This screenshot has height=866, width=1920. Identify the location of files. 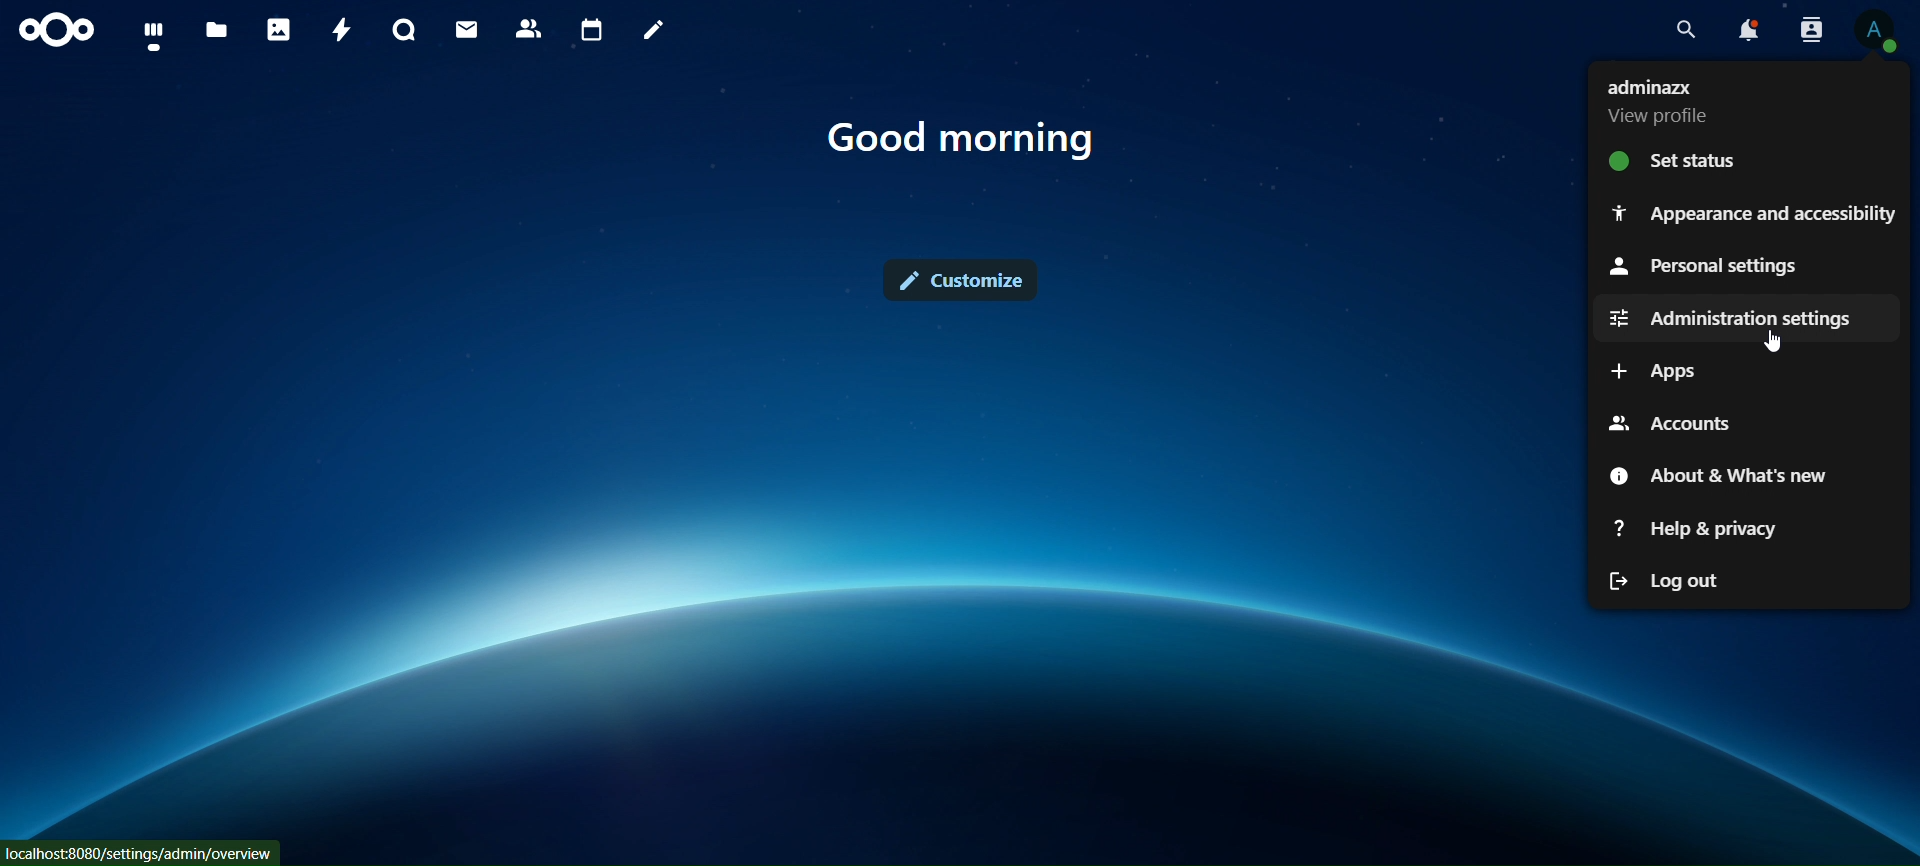
(215, 32).